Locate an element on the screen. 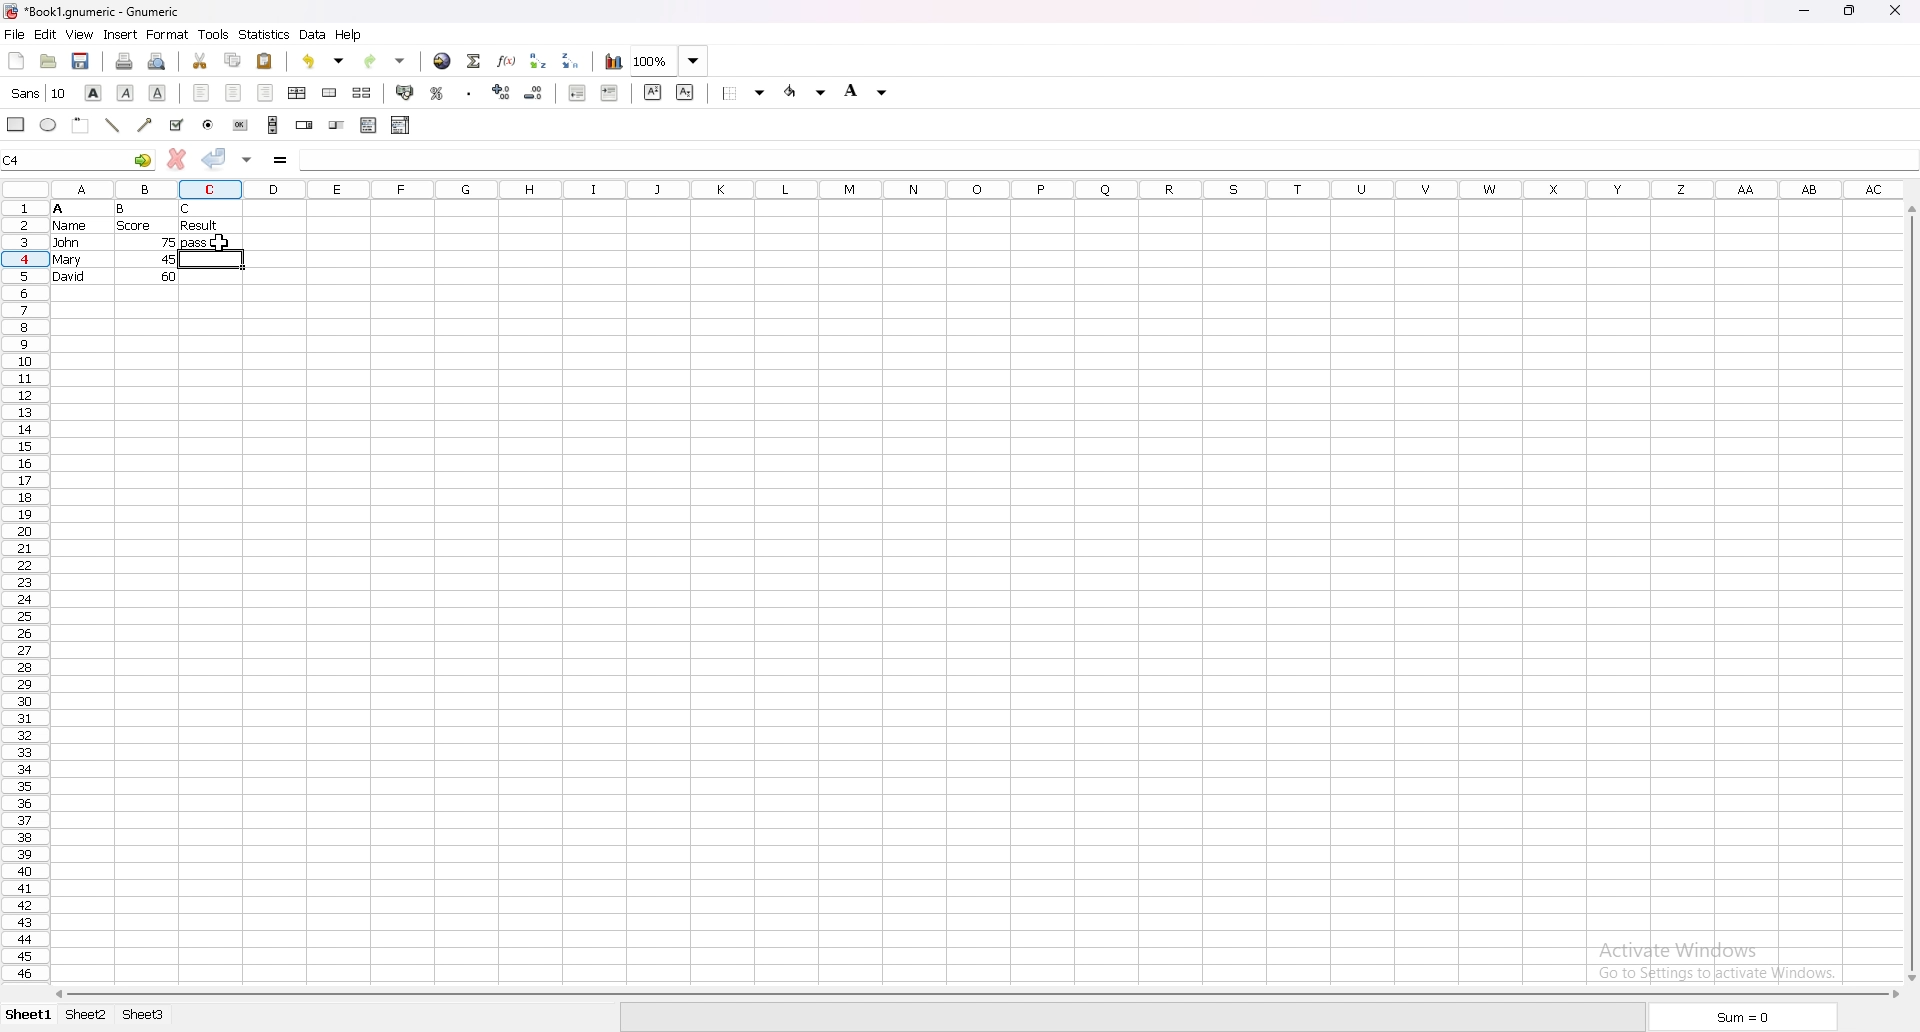 The height and width of the screenshot is (1032, 1920). b is located at coordinates (121, 209).